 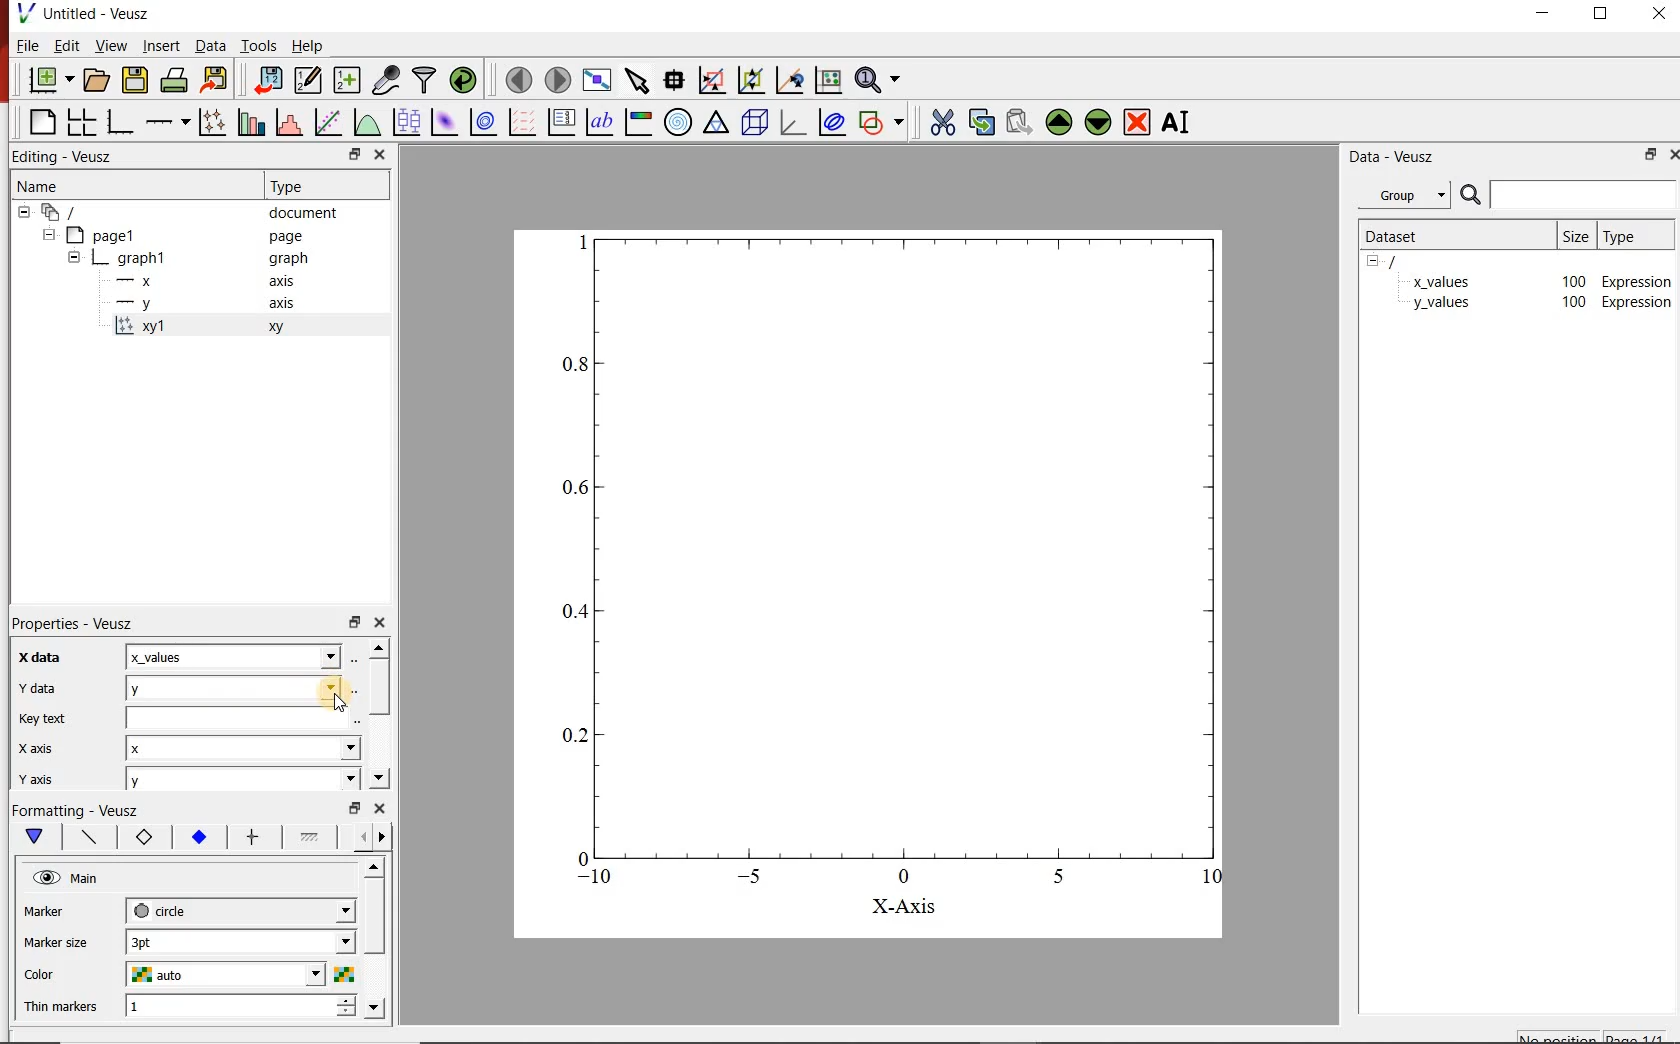 What do you see at coordinates (461, 81) in the screenshot?
I see `reload linked datasets` at bounding box center [461, 81].